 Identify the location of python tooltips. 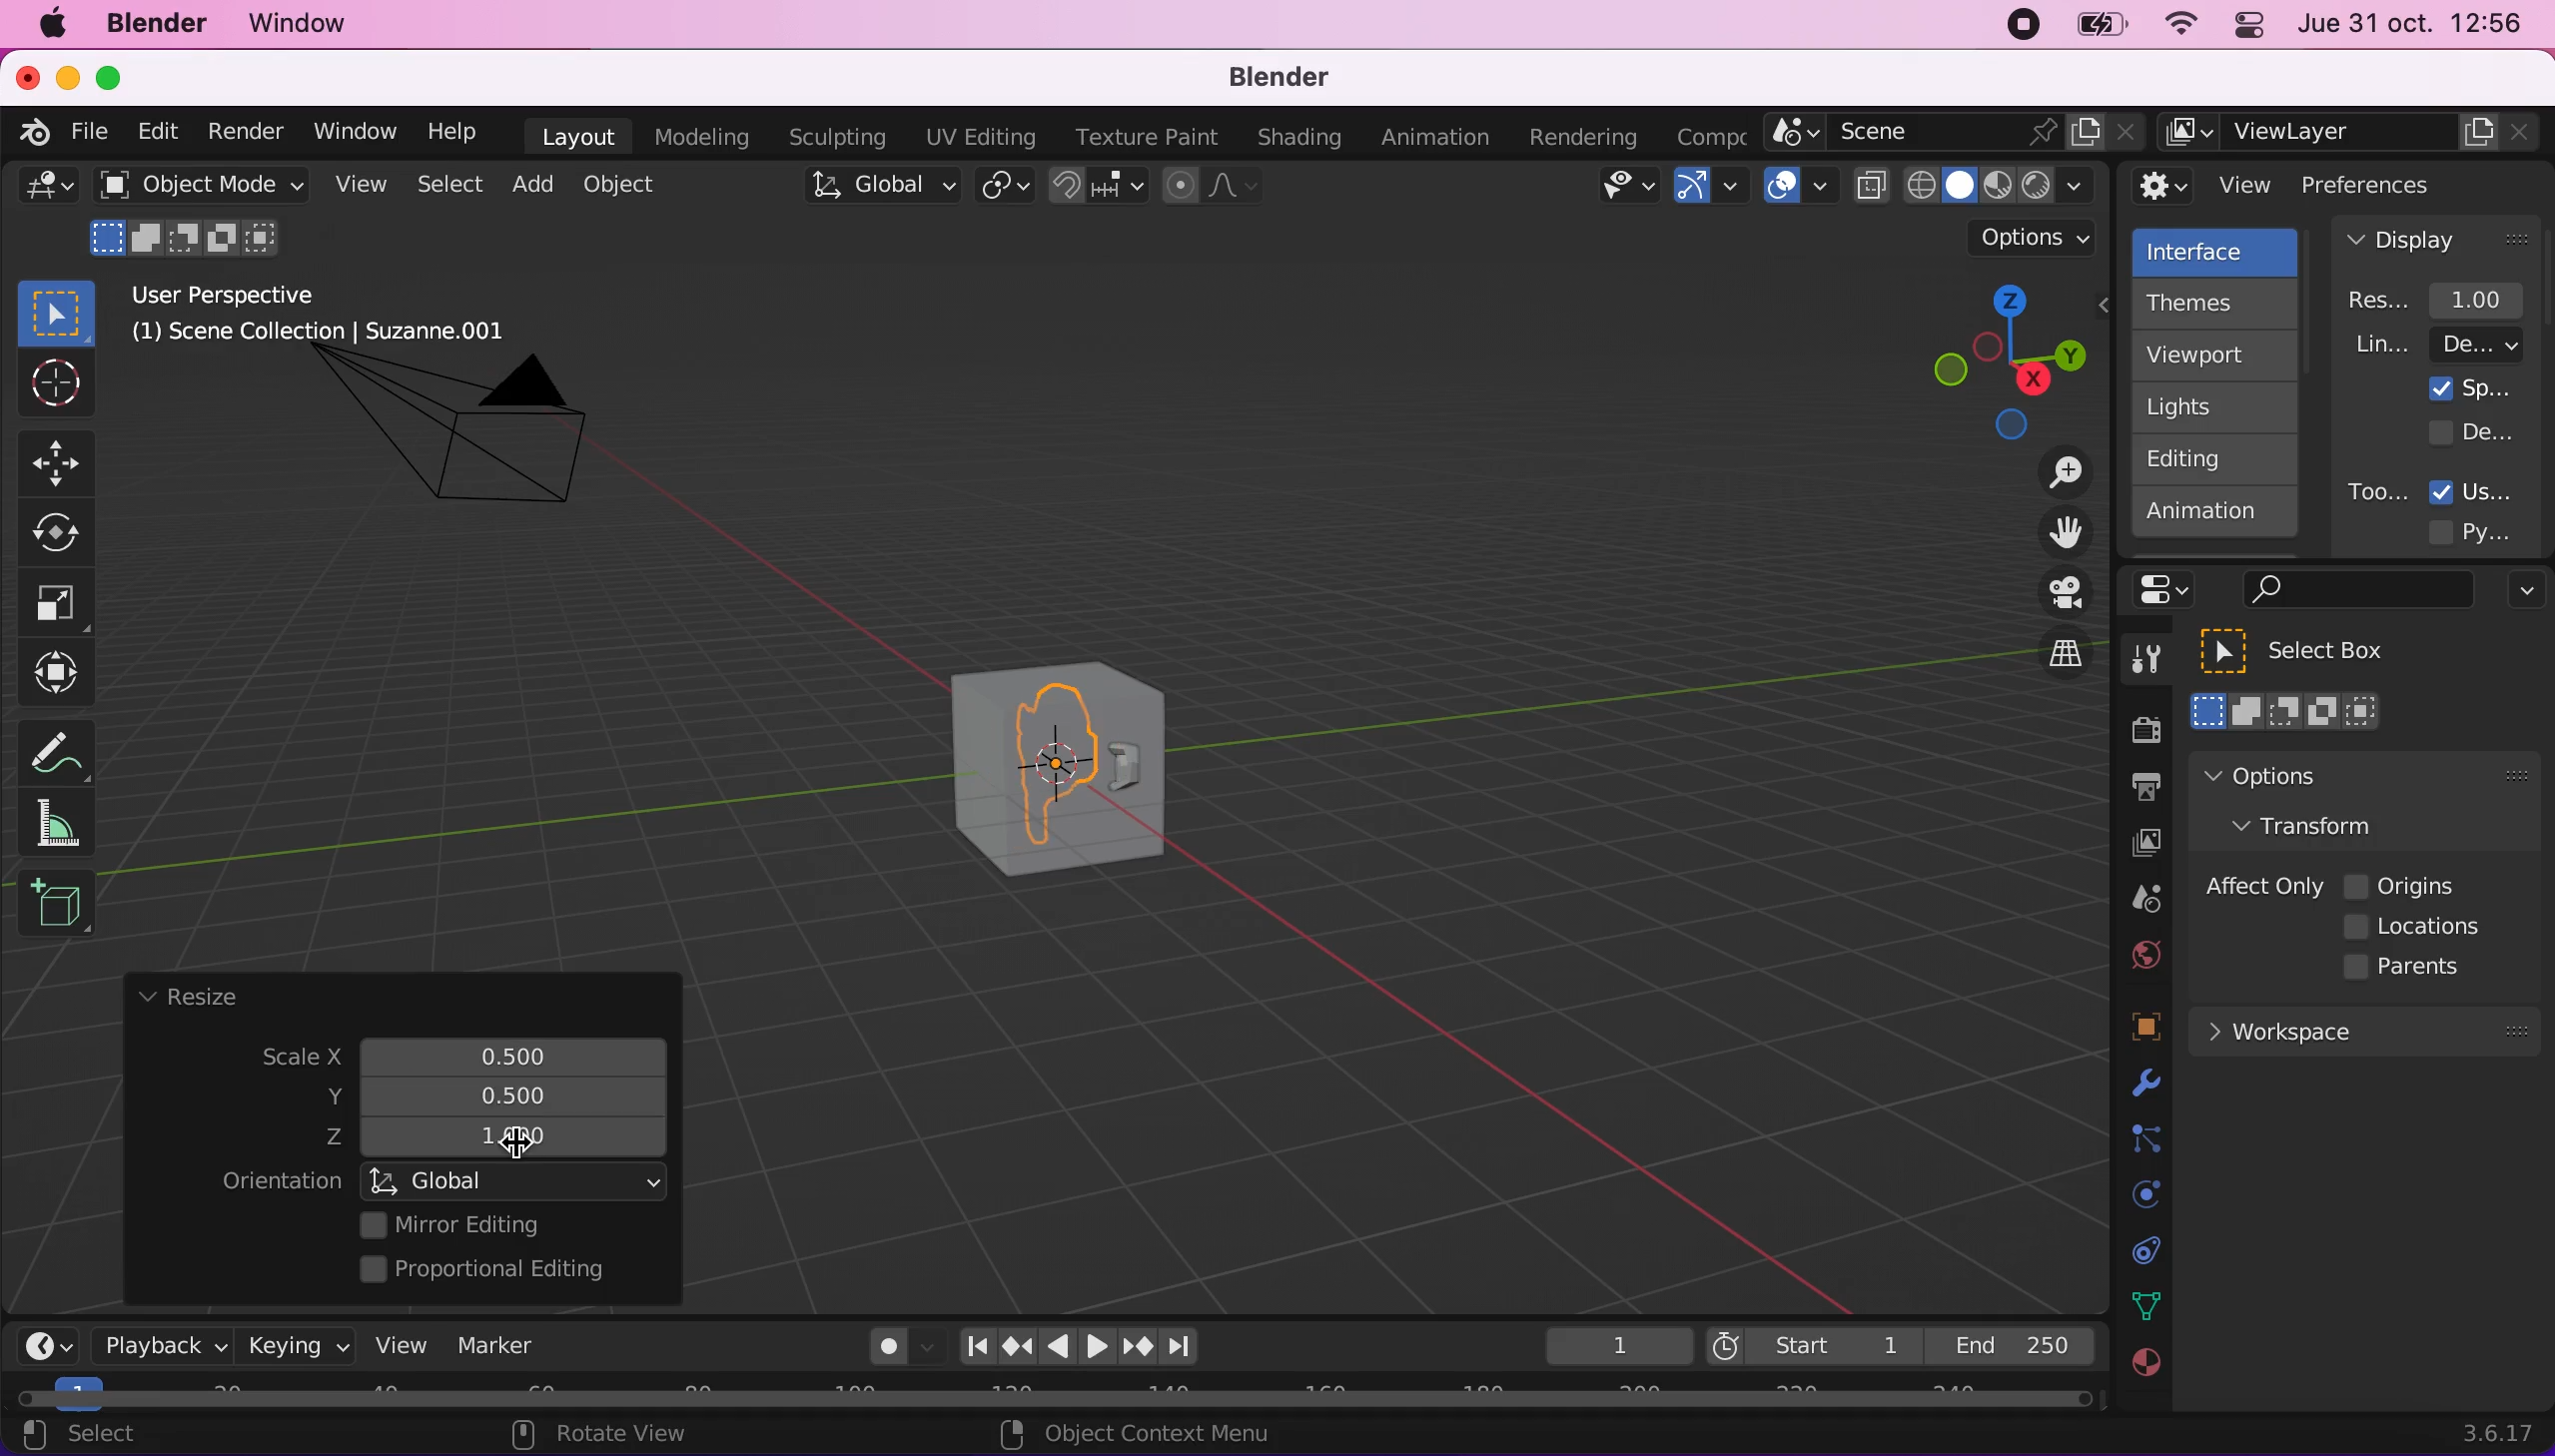
(2494, 529).